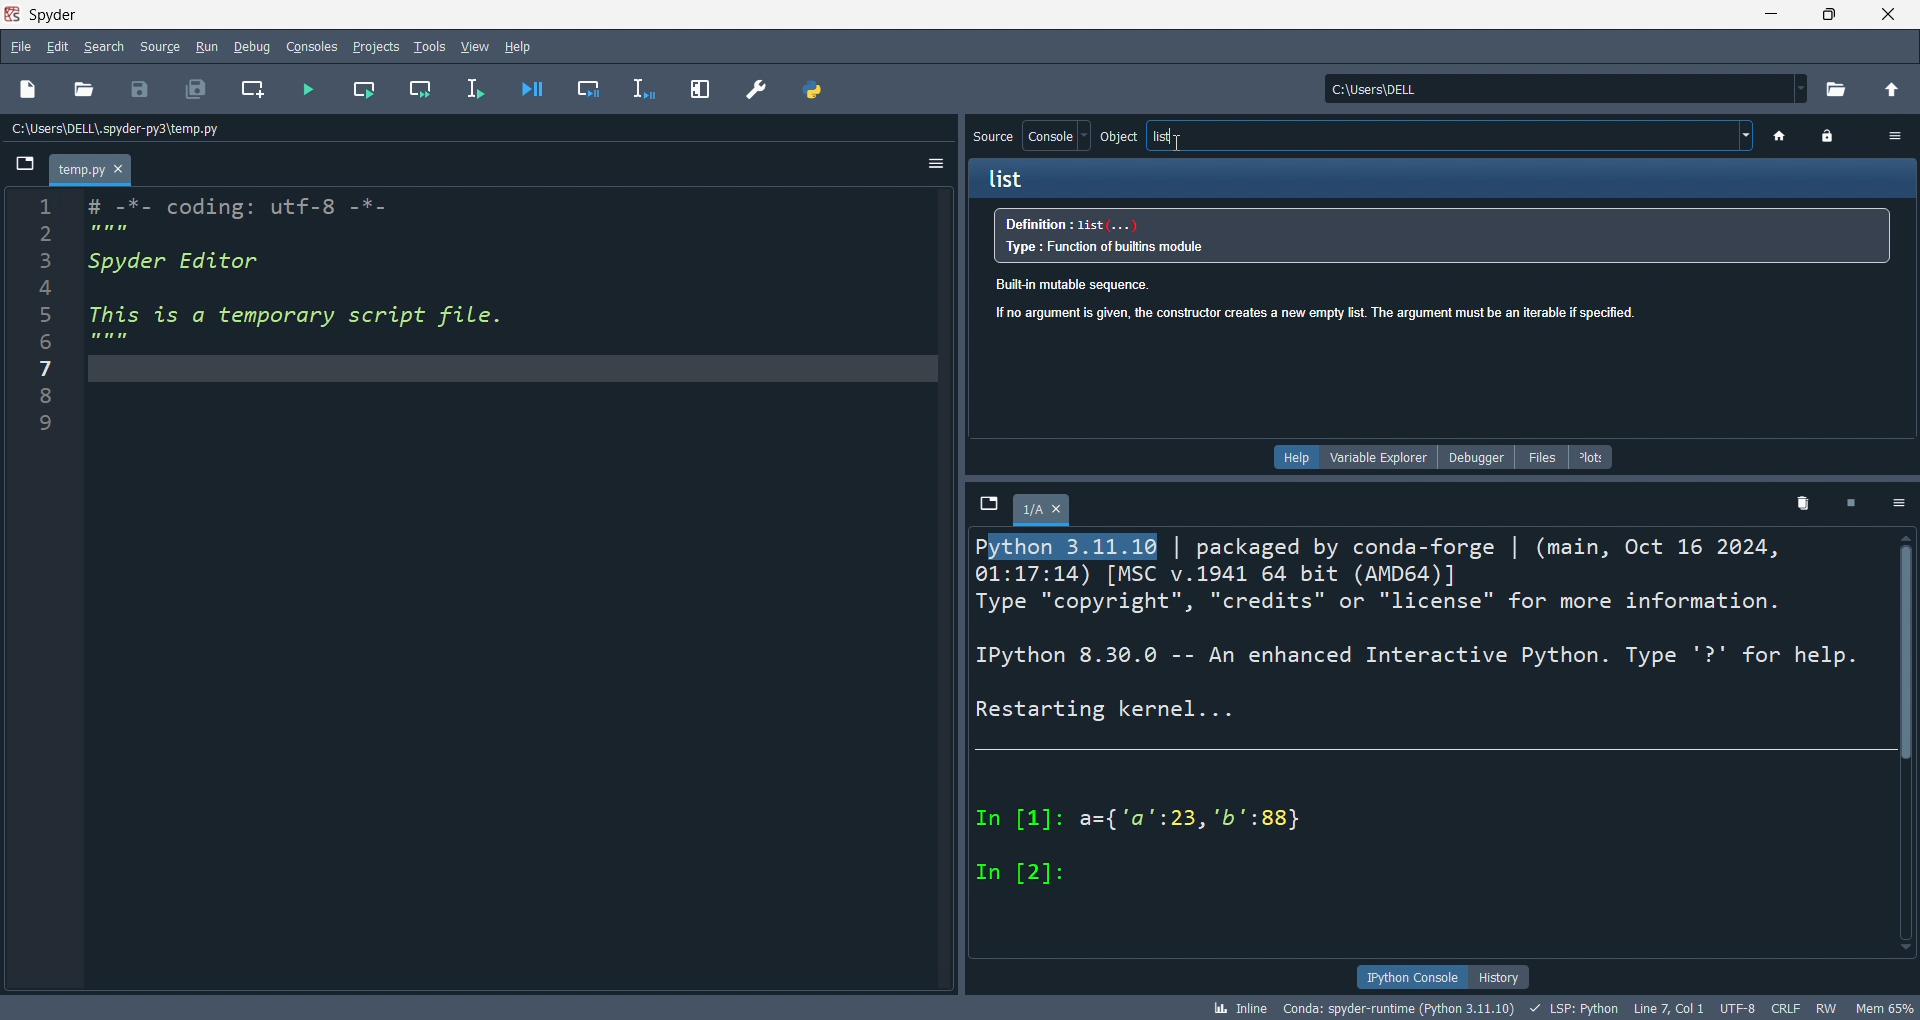 The image size is (1920, 1020). What do you see at coordinates (933, 162) in the screenshot?
I see `options` at bounding box center [933, 162].